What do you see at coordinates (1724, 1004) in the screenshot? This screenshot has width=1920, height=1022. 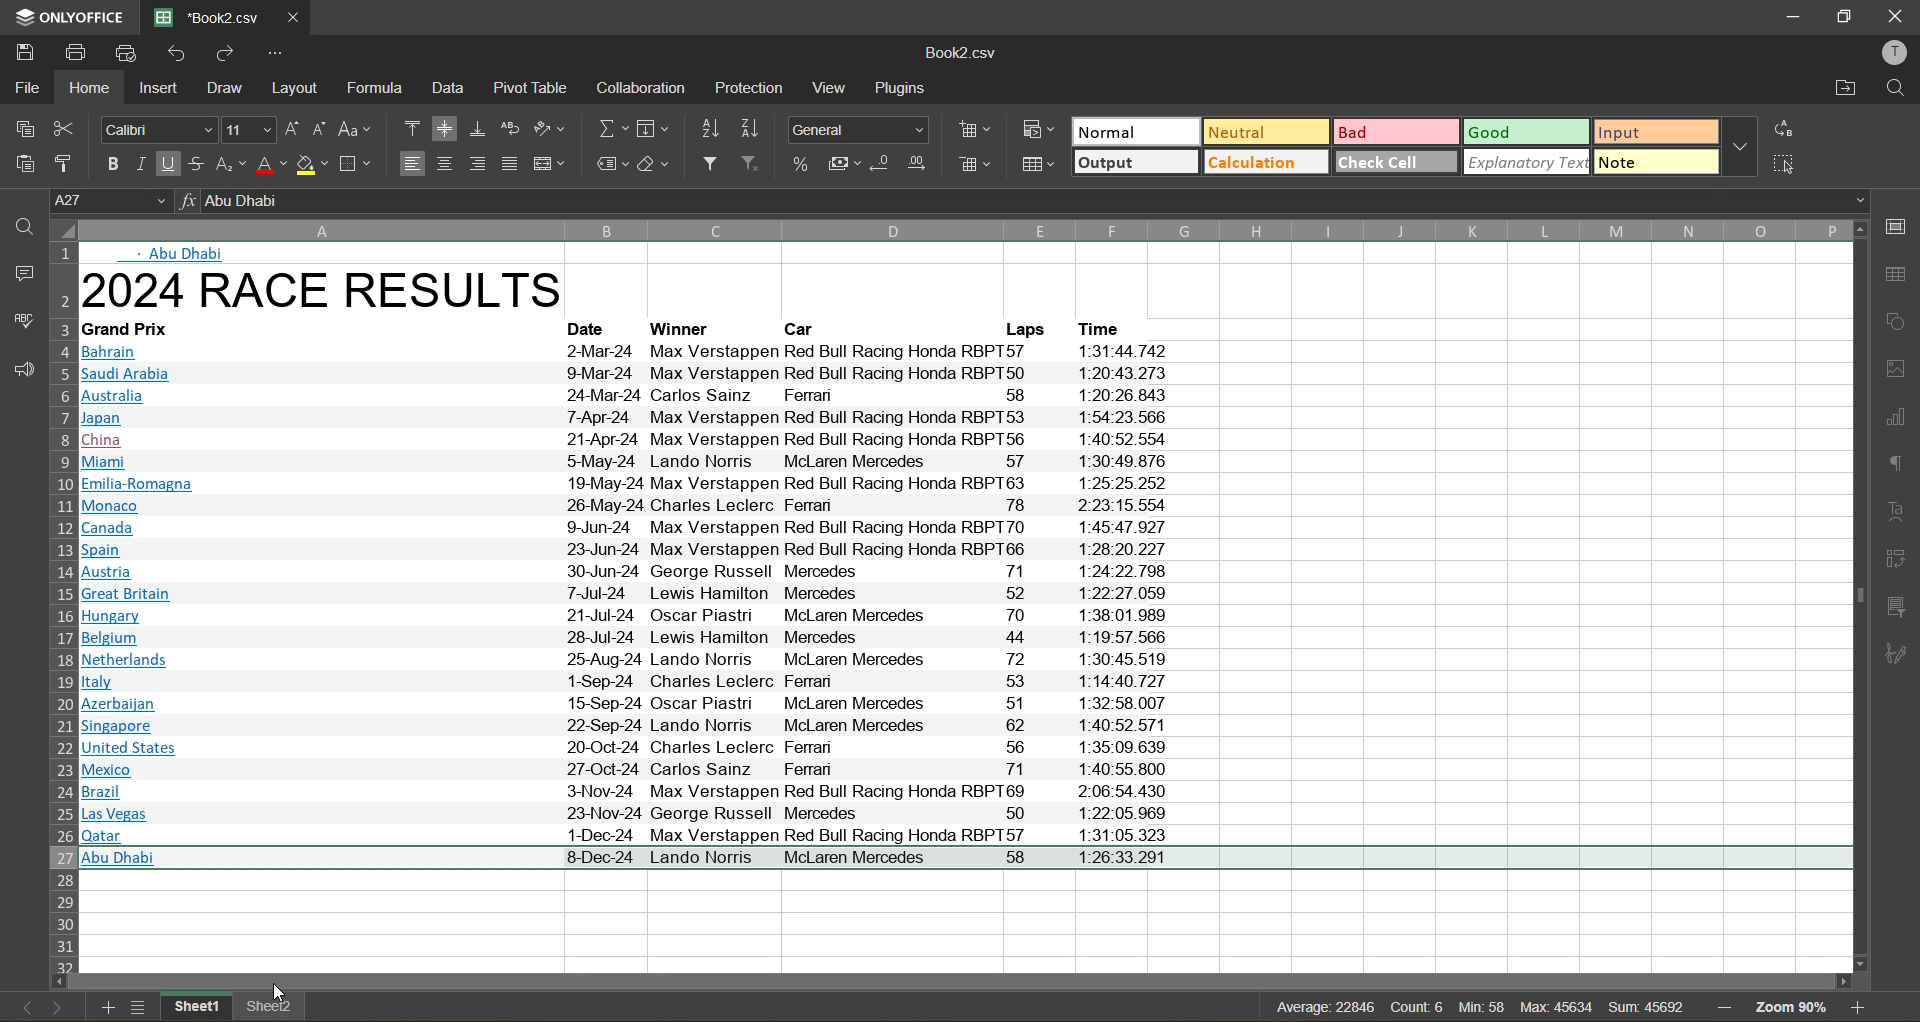 I see `zoom out` at bounding box center [1724, 1004].